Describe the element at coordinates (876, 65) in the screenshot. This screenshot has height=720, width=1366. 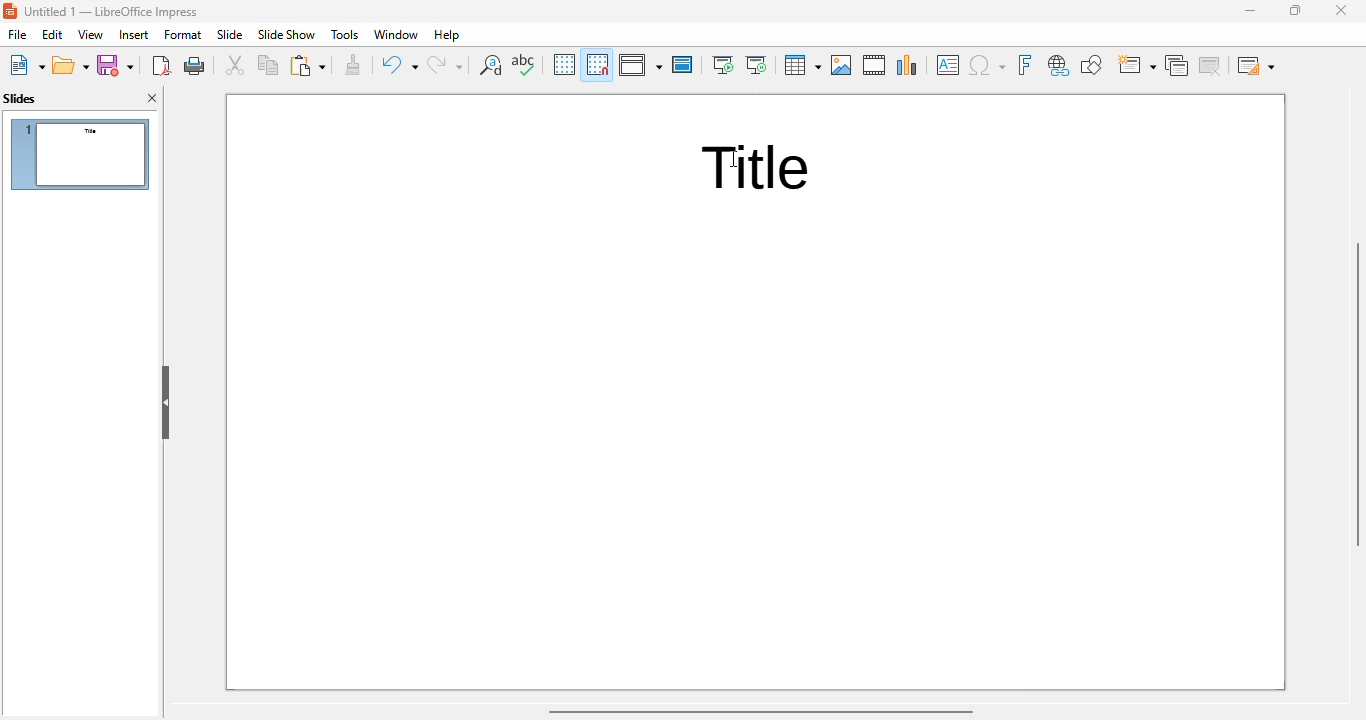
I see `insert audio or video` at that location.